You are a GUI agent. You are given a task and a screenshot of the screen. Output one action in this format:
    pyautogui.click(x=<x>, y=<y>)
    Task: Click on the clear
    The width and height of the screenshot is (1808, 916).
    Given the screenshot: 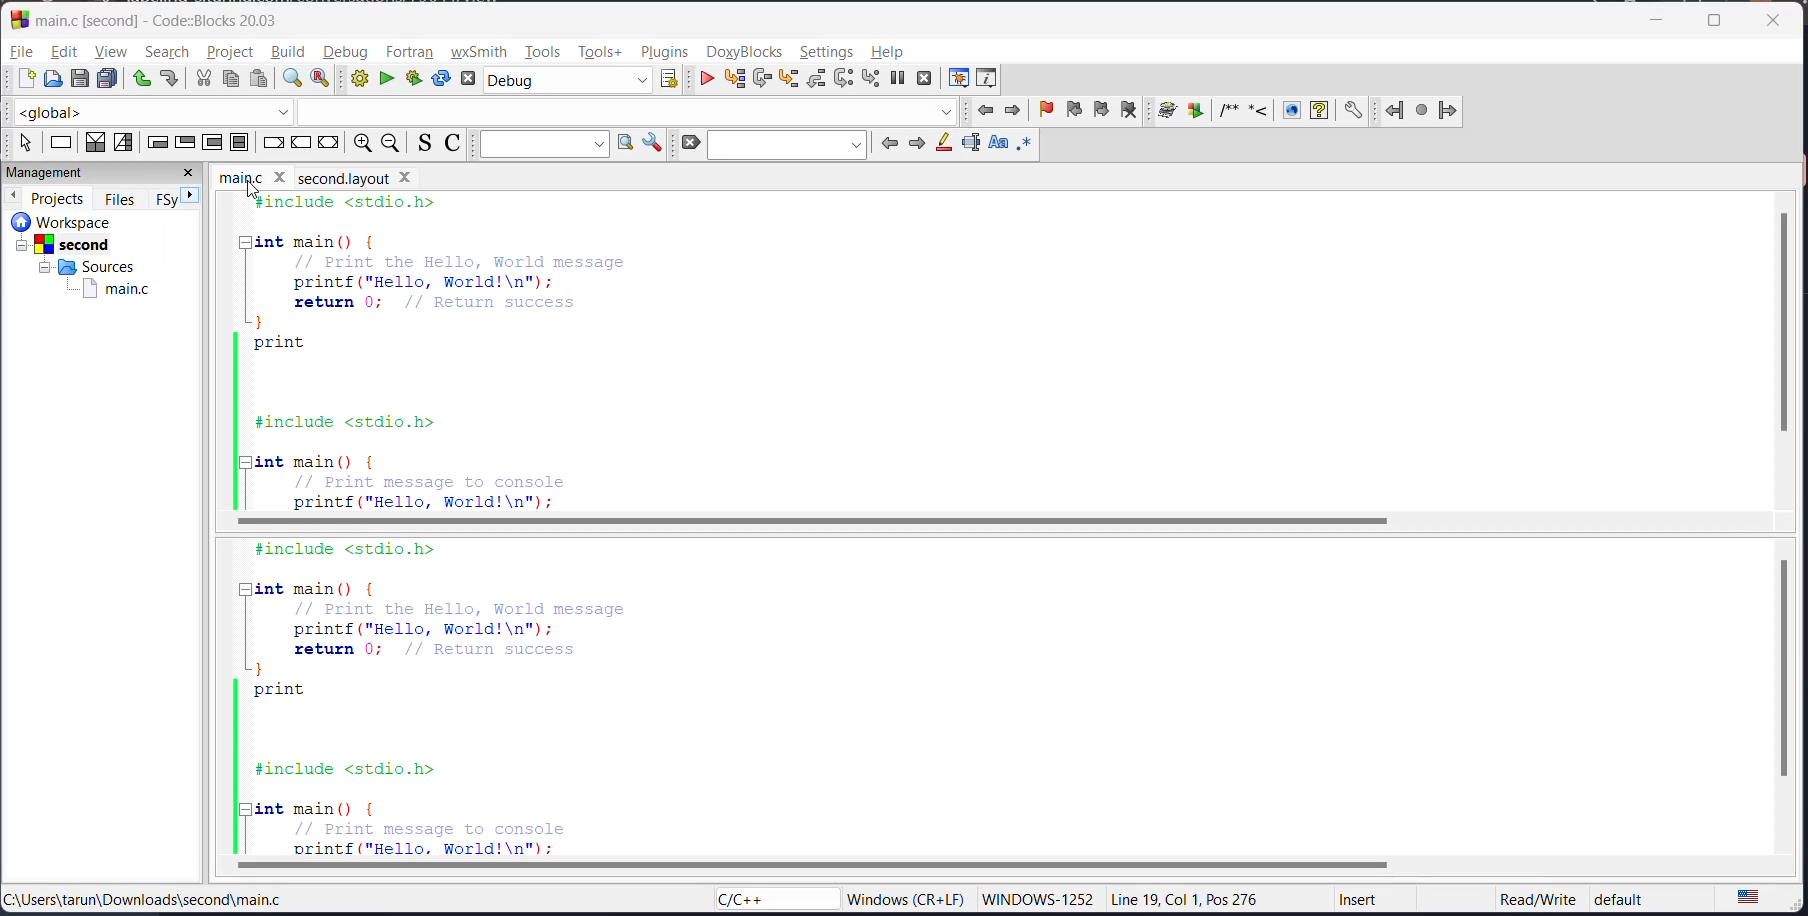 What is the action you would take?
    pyautogui.click(x=687, y=143)
    